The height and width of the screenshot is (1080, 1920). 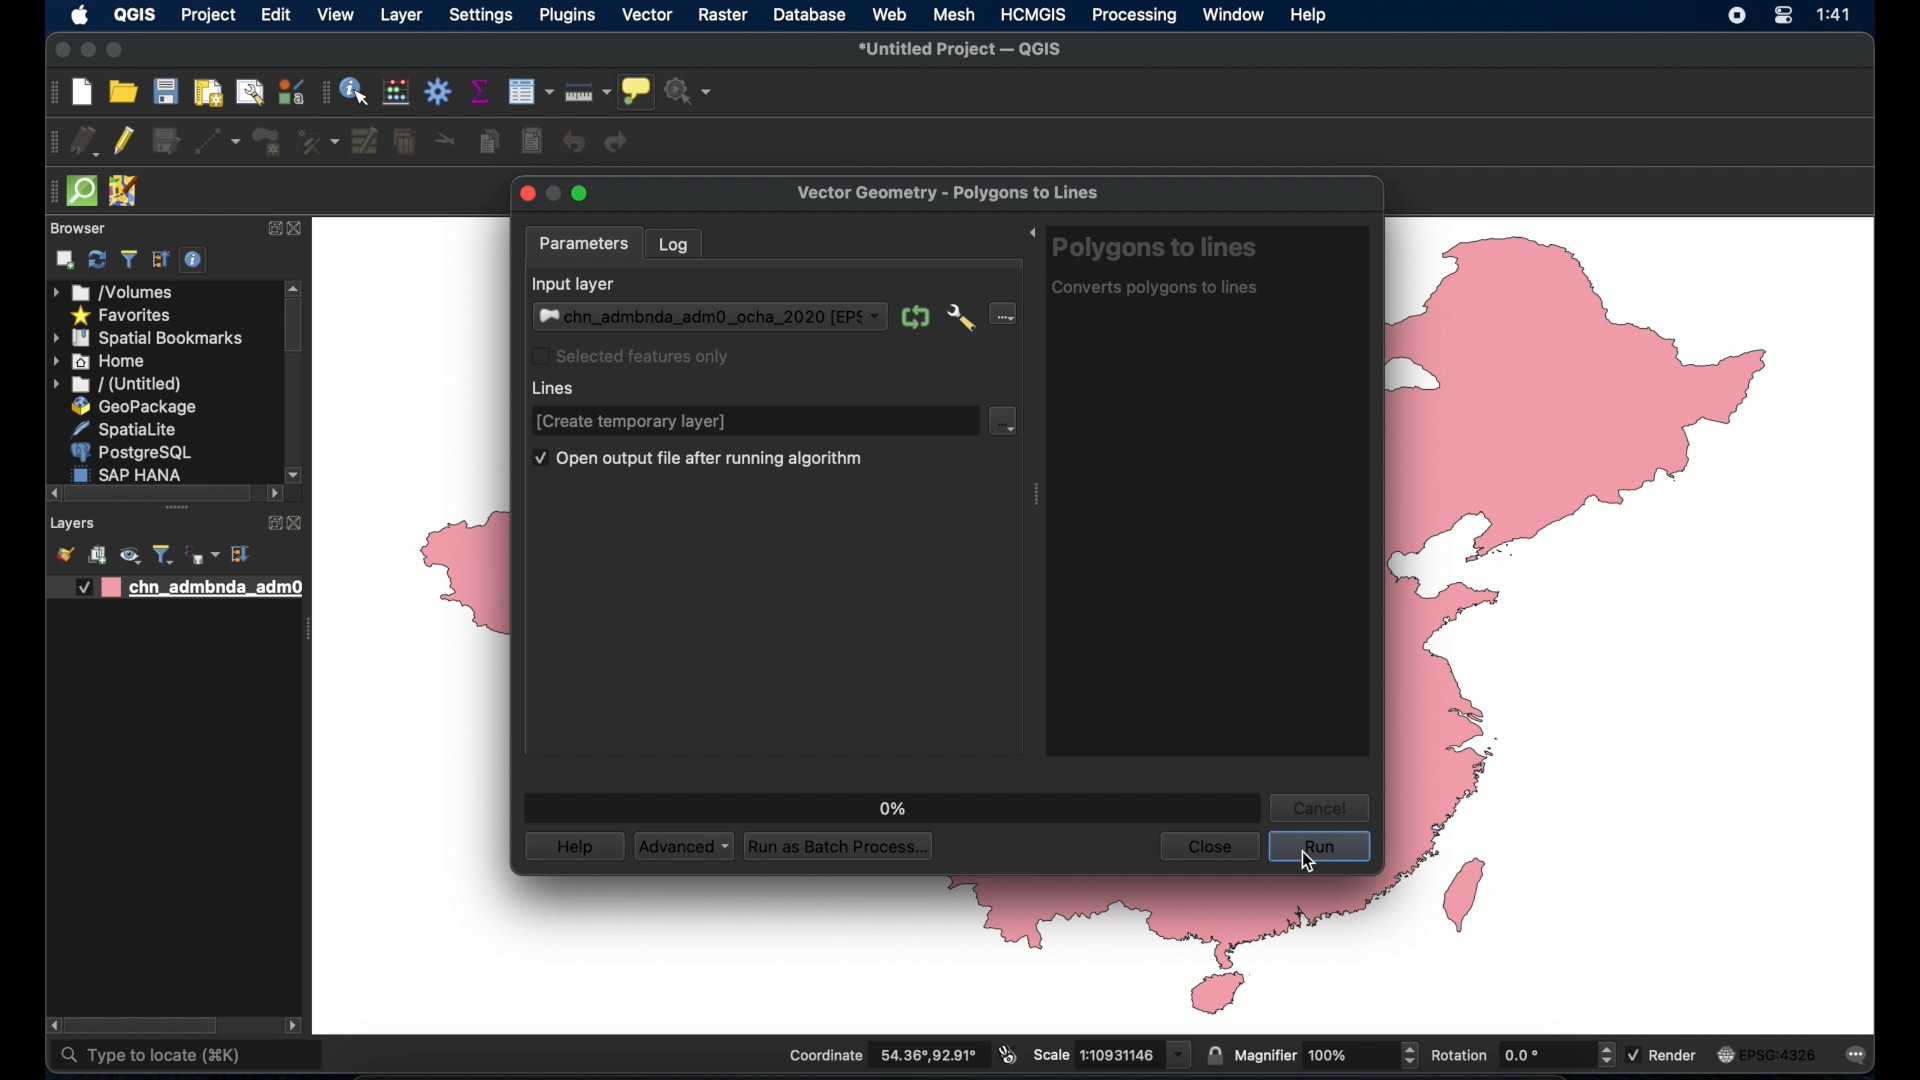 I want to click on polygons to lines tool info, so click(x=1169, y=269).